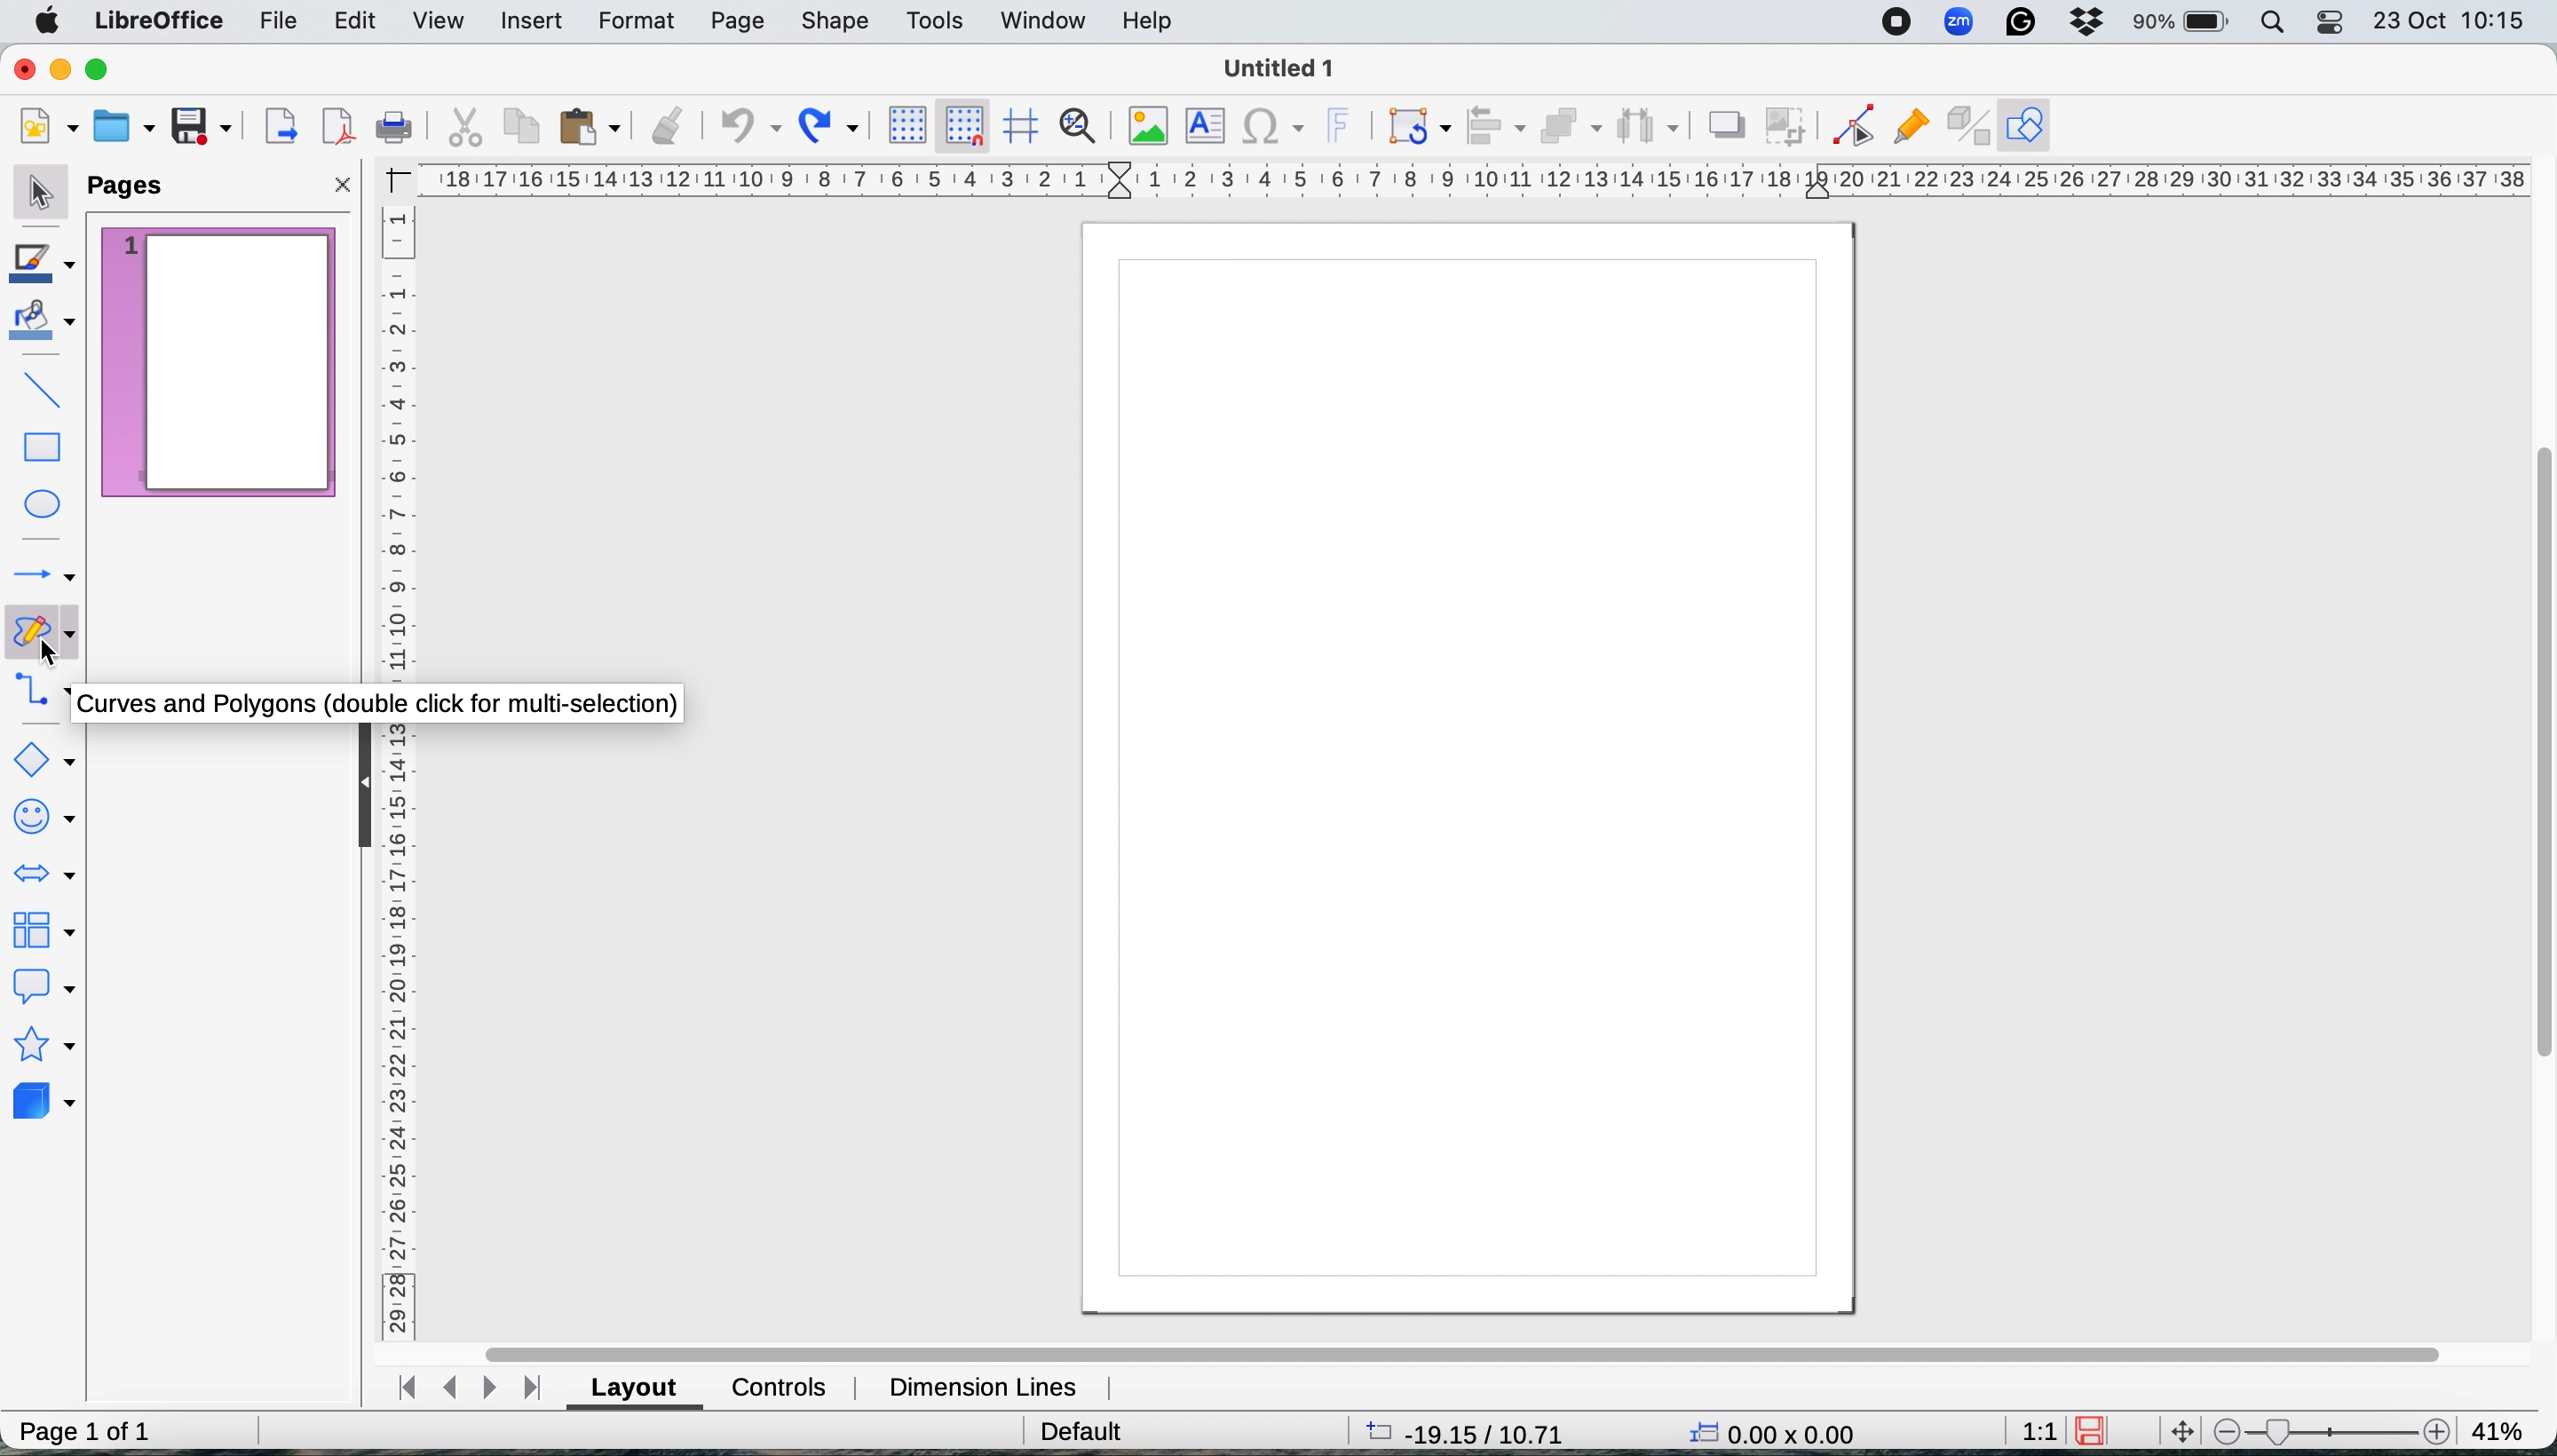 The height and width of the screenshot is (1456, 2557). I want to click on controls, so click(779, 1389).